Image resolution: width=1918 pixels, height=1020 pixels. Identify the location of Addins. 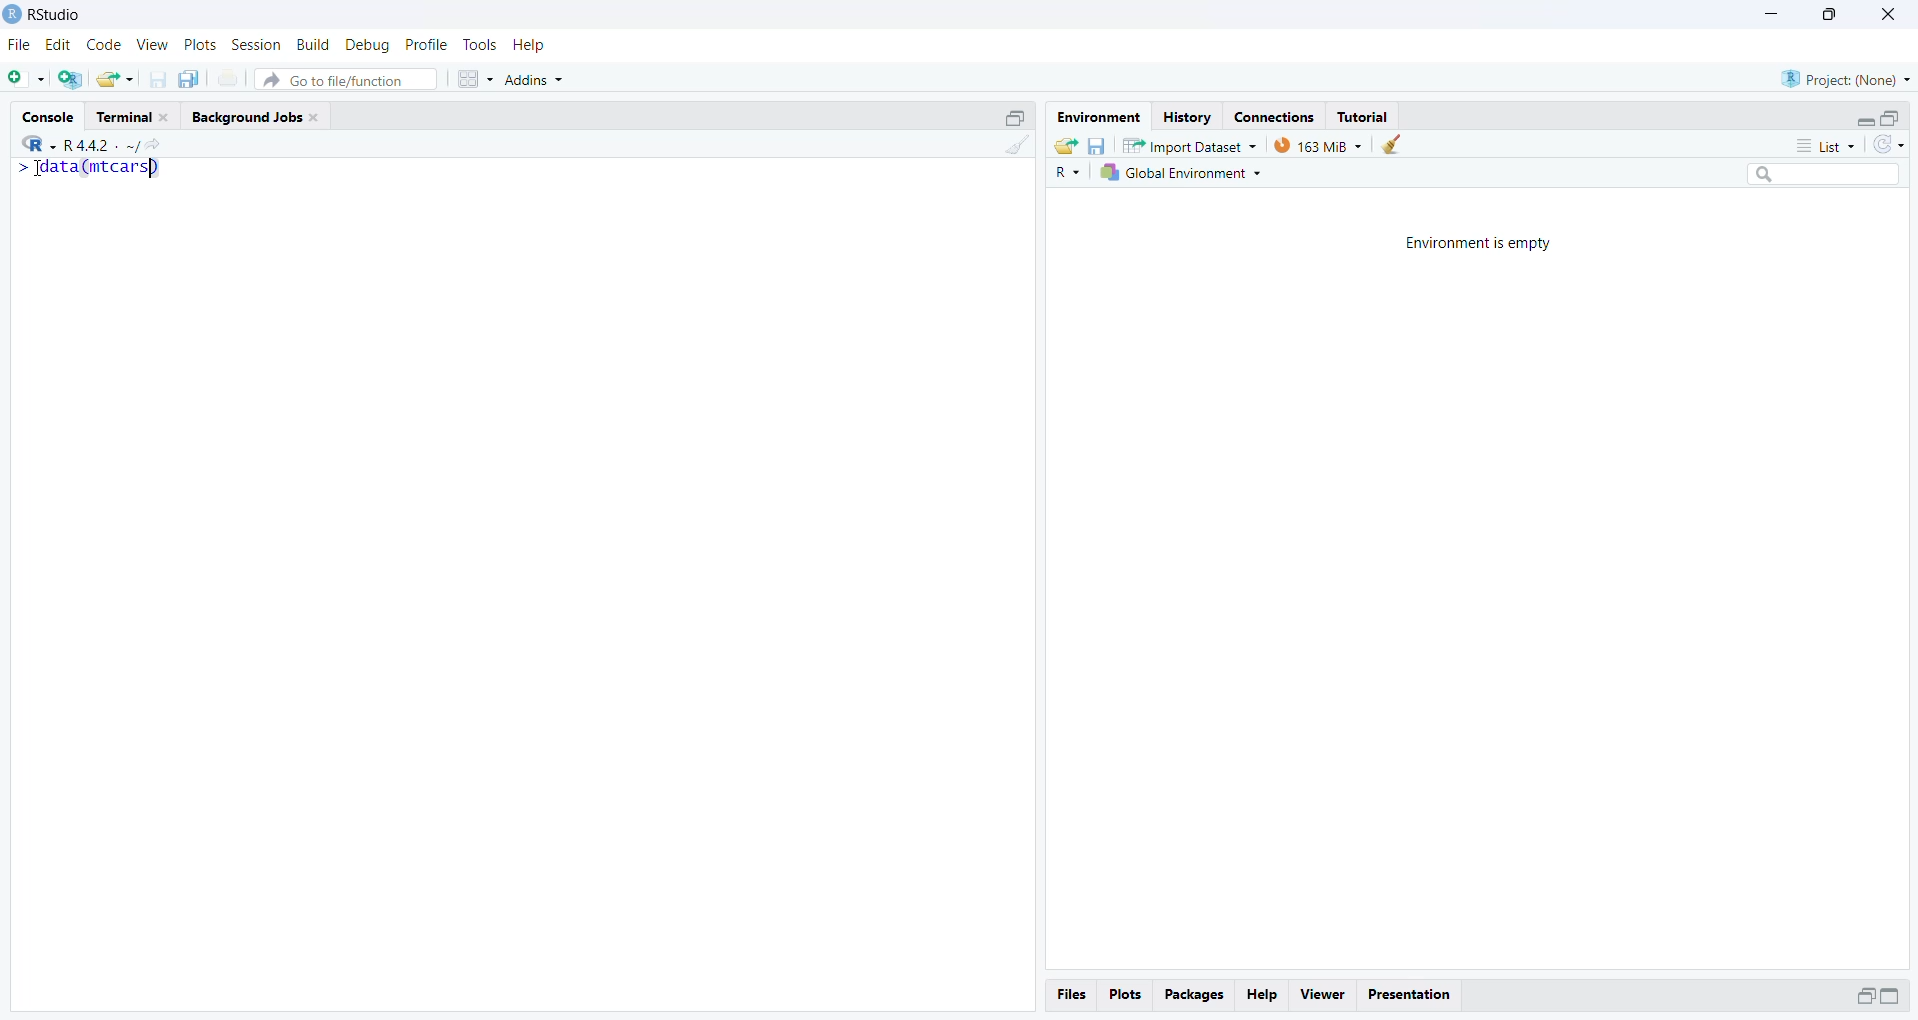
(535, 79).